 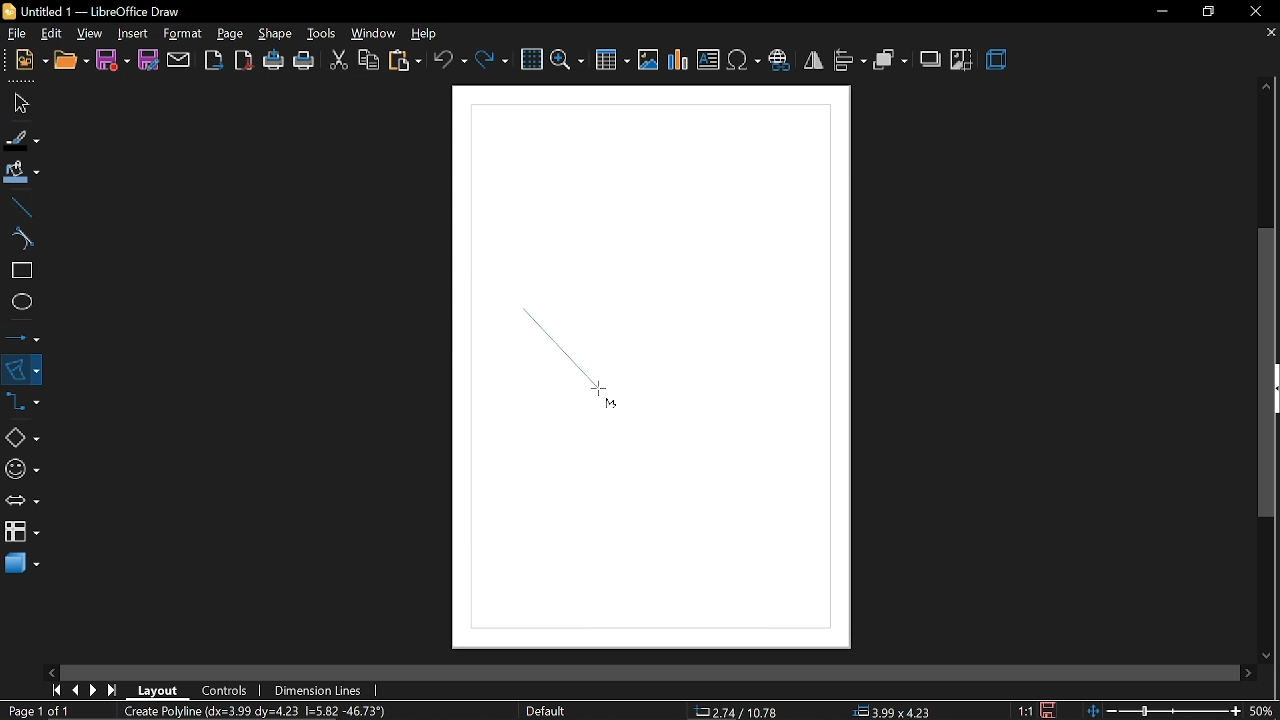 What do you see at coordinates (18, 240) in the screenshot?
I see `curve` at bounding box center [18, 240].